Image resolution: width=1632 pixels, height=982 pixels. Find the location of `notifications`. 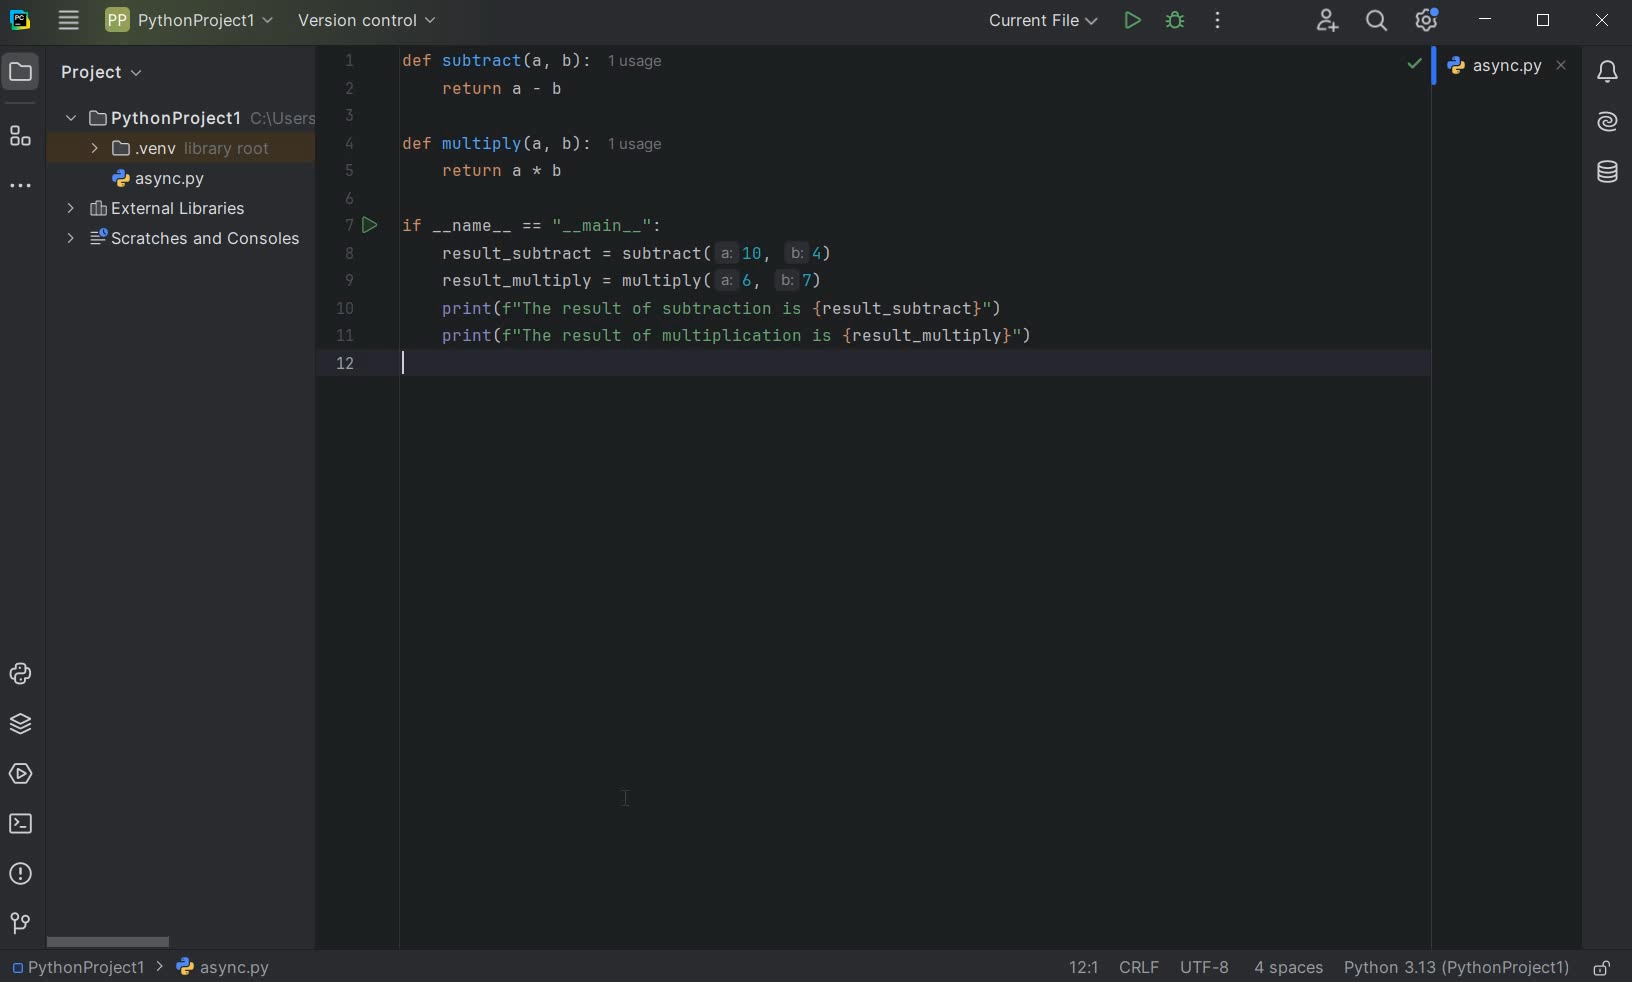

notifications is located at coordinates (1605, 72).